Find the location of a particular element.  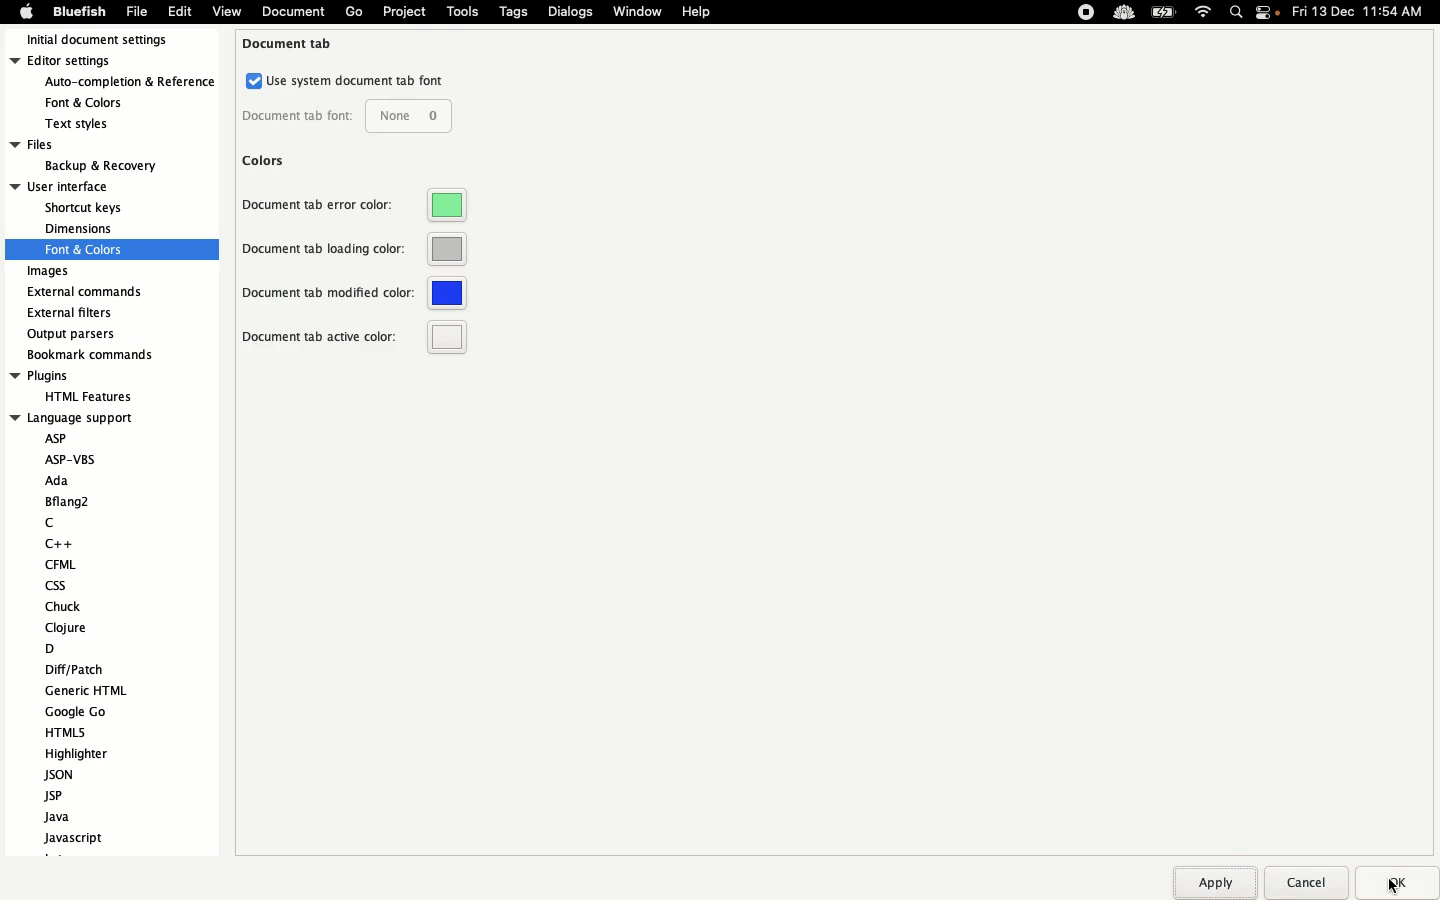

cursor is located at coordinates (1396, 876).